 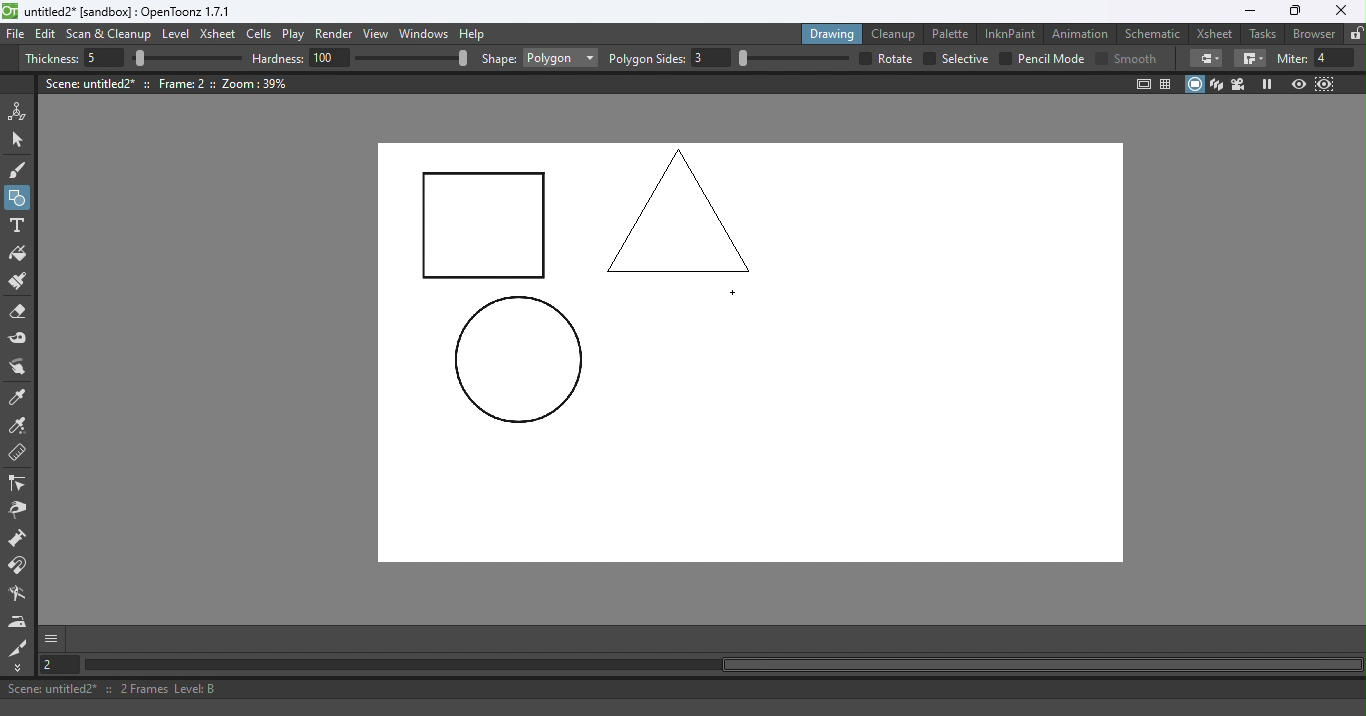 What do you see at coordinates (425, 35) in the screenshot?
I see `Windows` at bounding box center [425, 35].